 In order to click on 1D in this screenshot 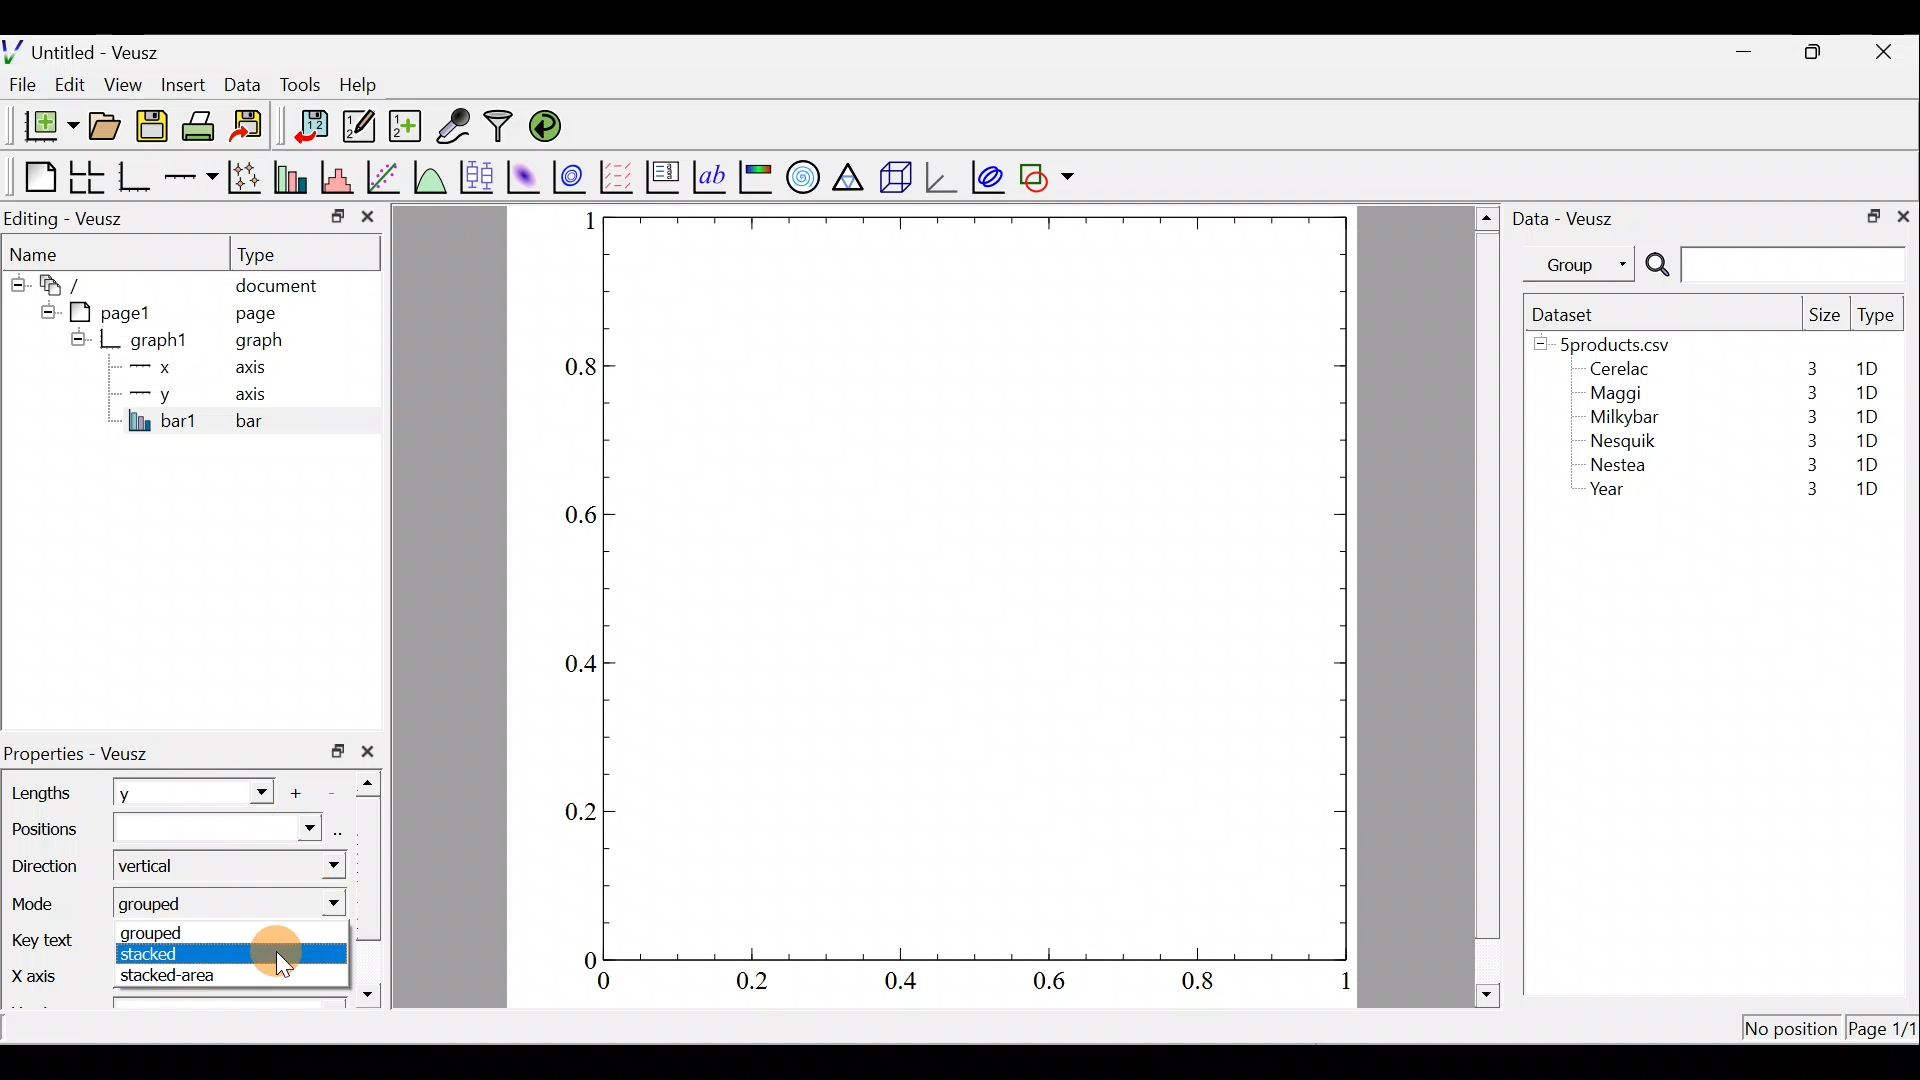, I will do `click(1862, 416)`.